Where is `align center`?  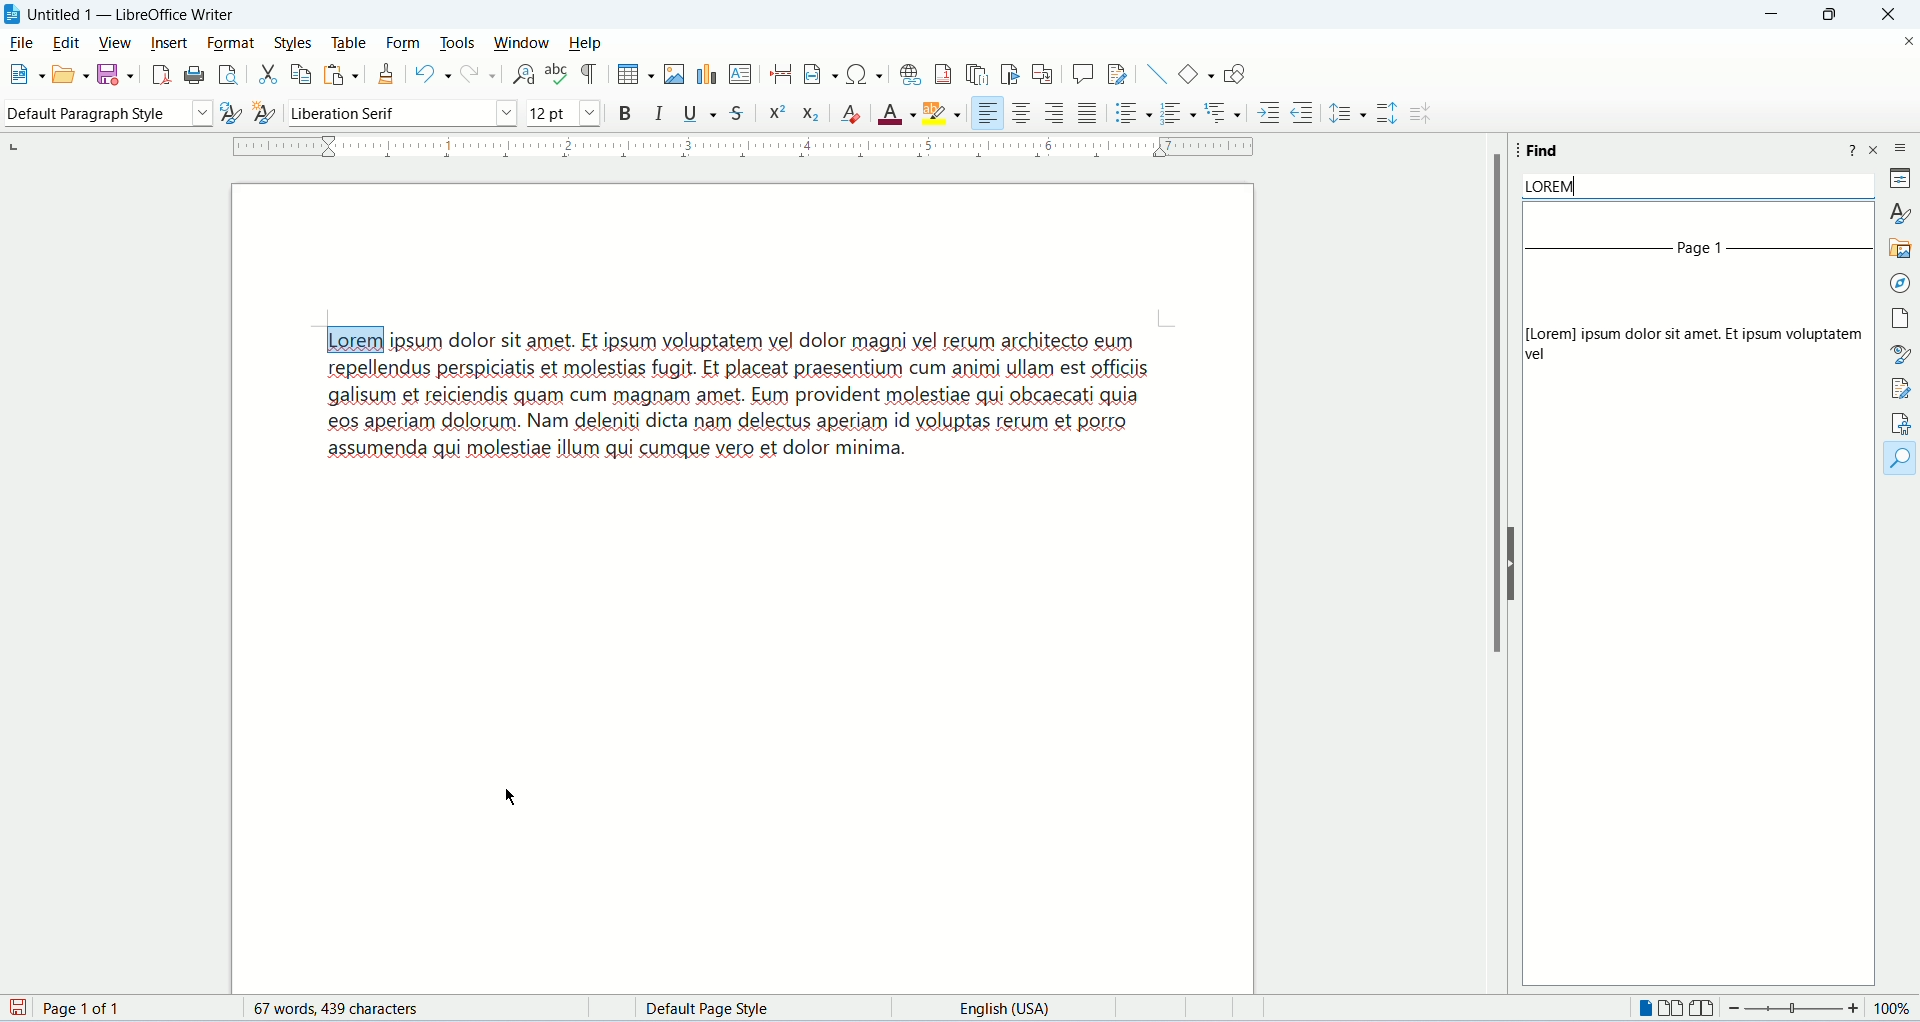
align center is located at coordinates (1022, 114).